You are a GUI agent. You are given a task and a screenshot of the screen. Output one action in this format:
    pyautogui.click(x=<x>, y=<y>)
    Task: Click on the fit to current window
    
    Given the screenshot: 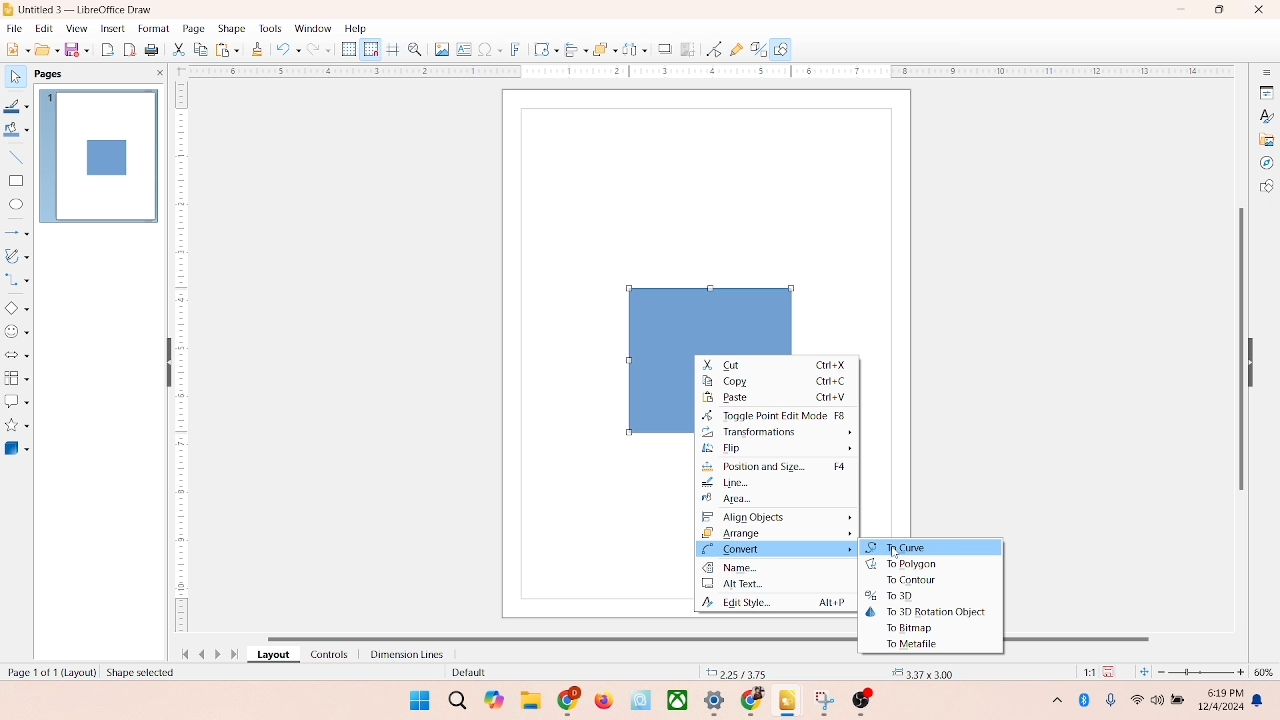 What is the action you would take?
    pyautogui.click(x=1143, y=672)
    